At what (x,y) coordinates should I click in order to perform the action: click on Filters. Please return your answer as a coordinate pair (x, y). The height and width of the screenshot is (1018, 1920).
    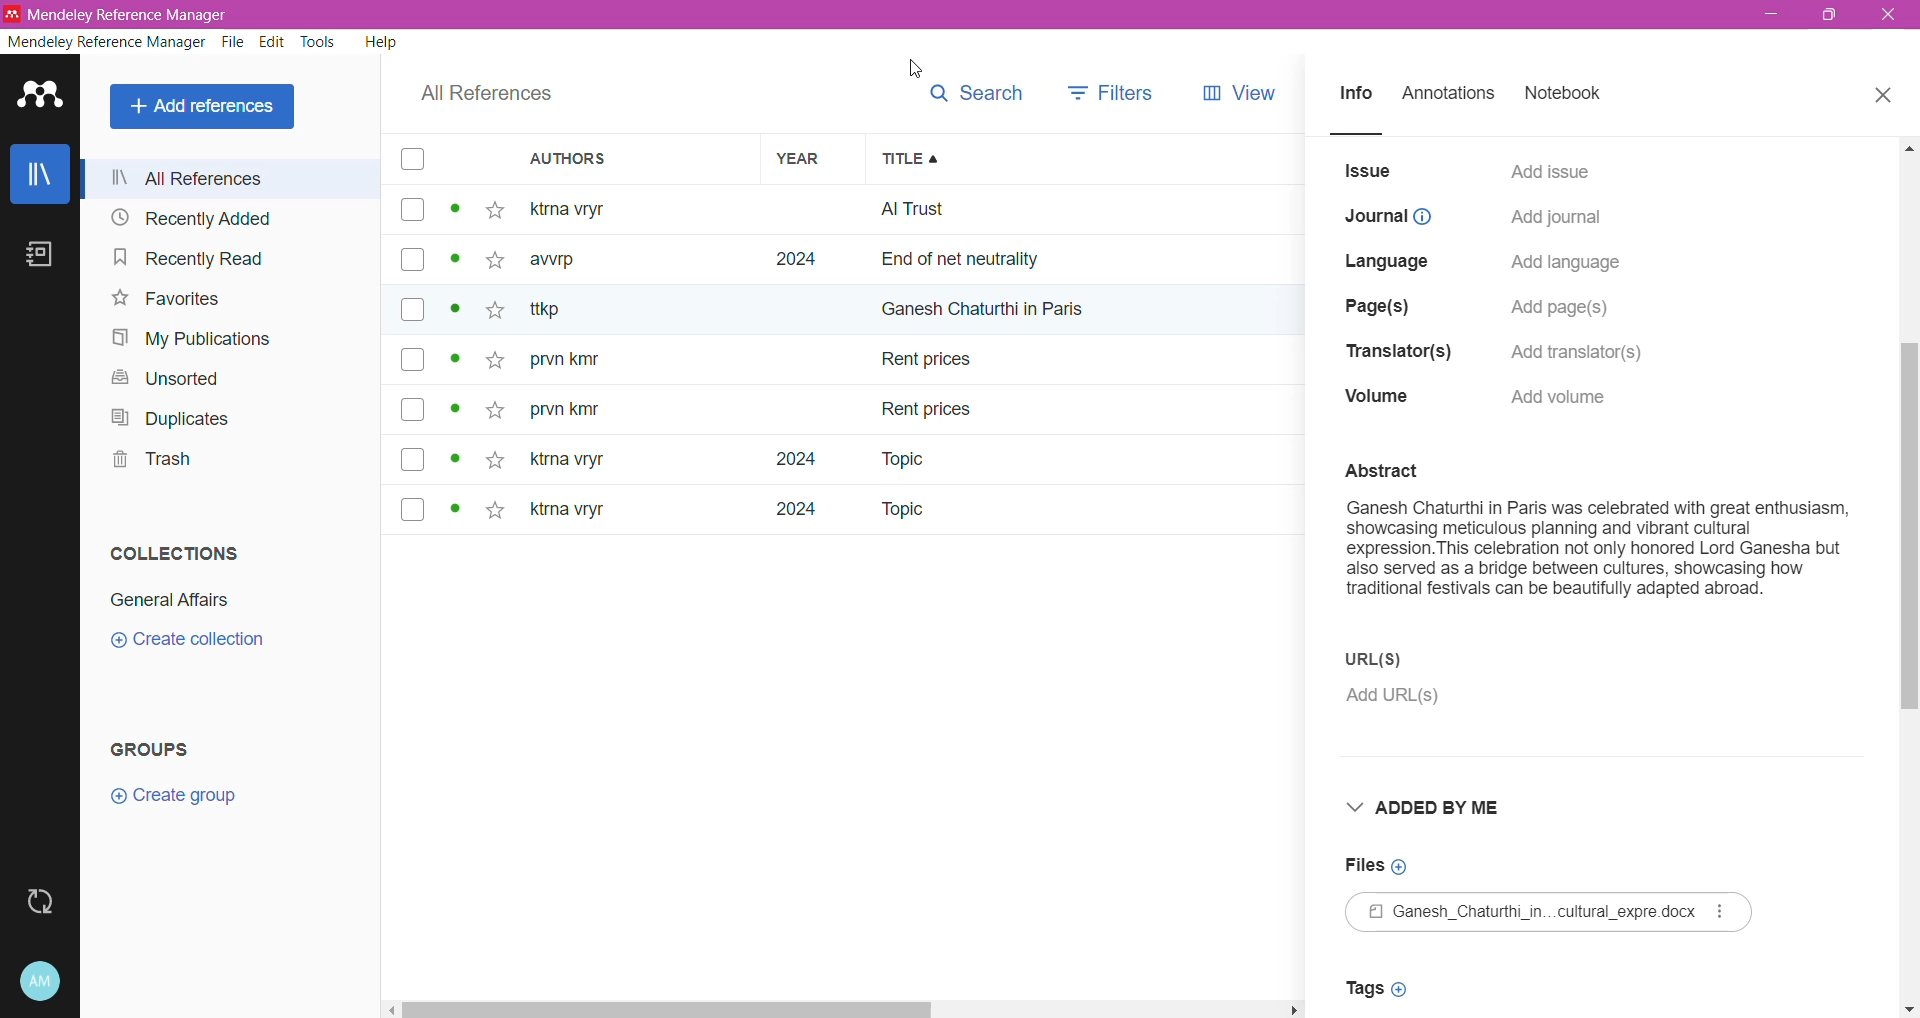
    Looking at the image, I should click on (1113, 88).